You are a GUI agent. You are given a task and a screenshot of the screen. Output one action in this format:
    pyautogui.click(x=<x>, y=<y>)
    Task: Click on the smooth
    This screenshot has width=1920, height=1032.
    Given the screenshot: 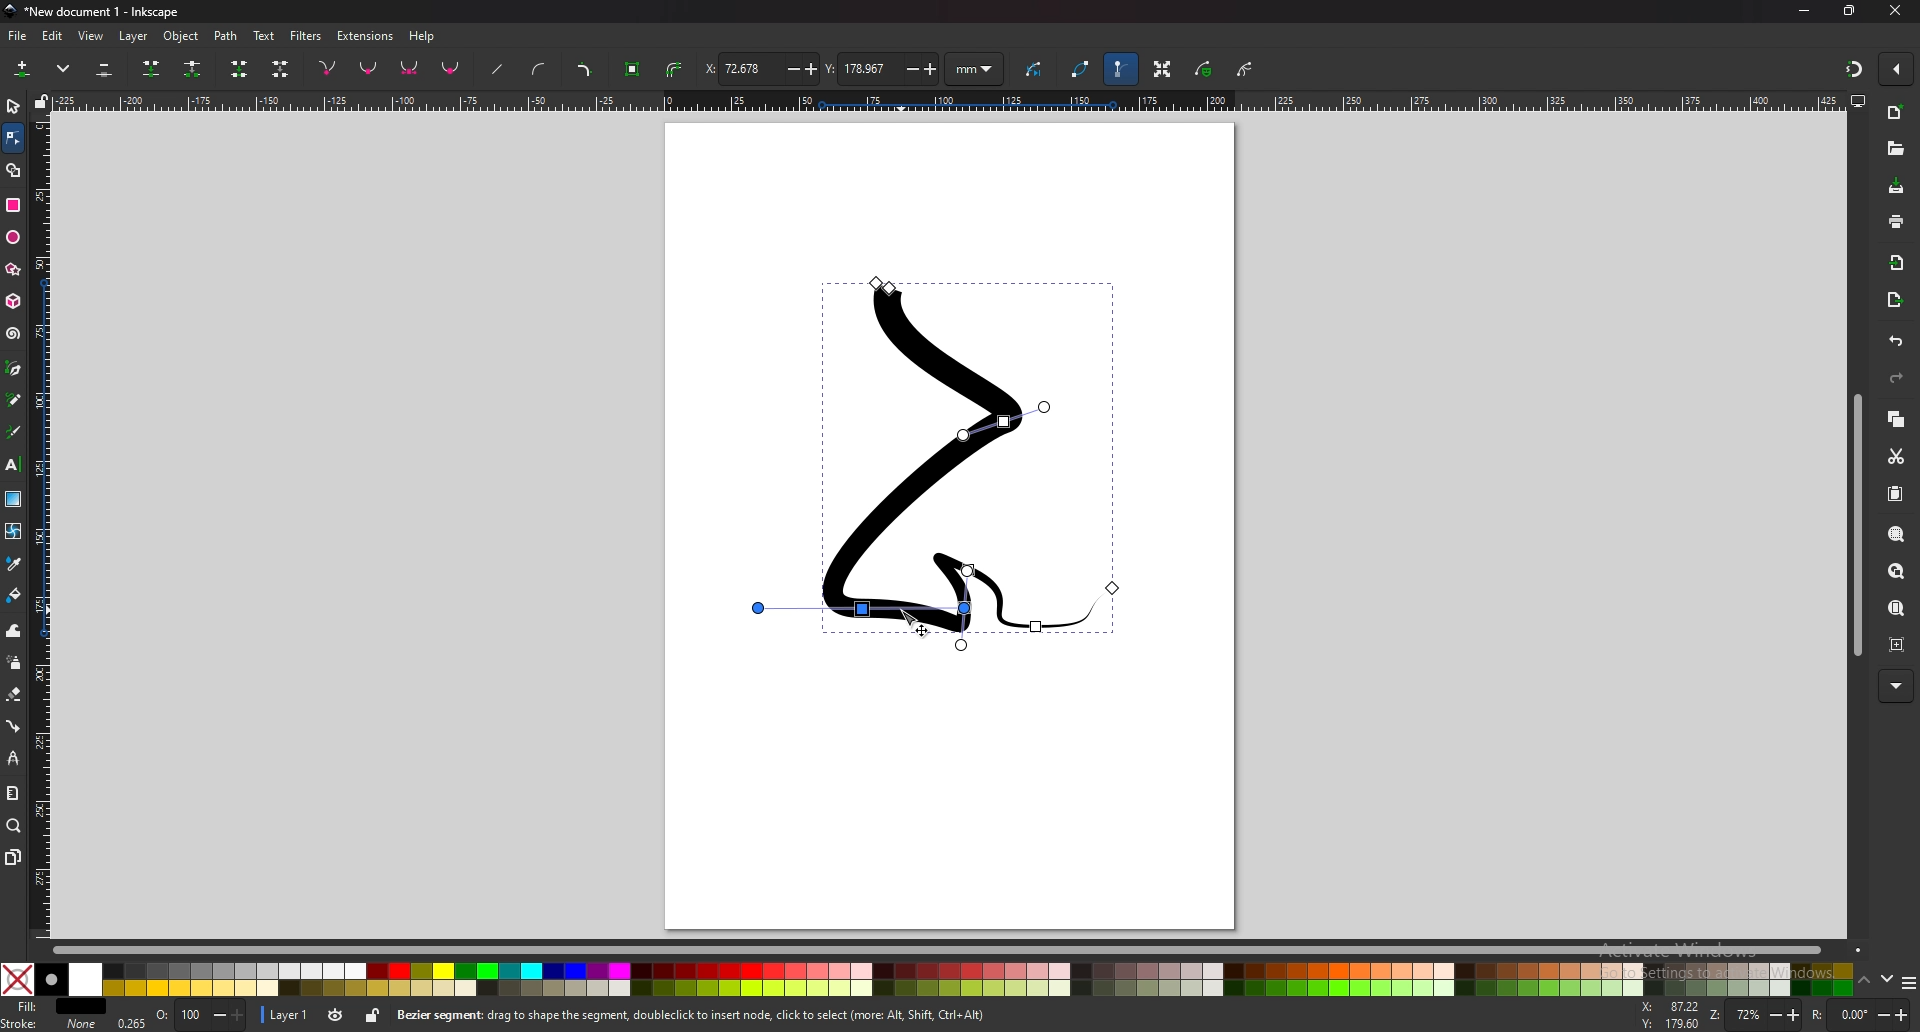 What is the action you would take?
    pyautogui.click(x=370, y=69)
    